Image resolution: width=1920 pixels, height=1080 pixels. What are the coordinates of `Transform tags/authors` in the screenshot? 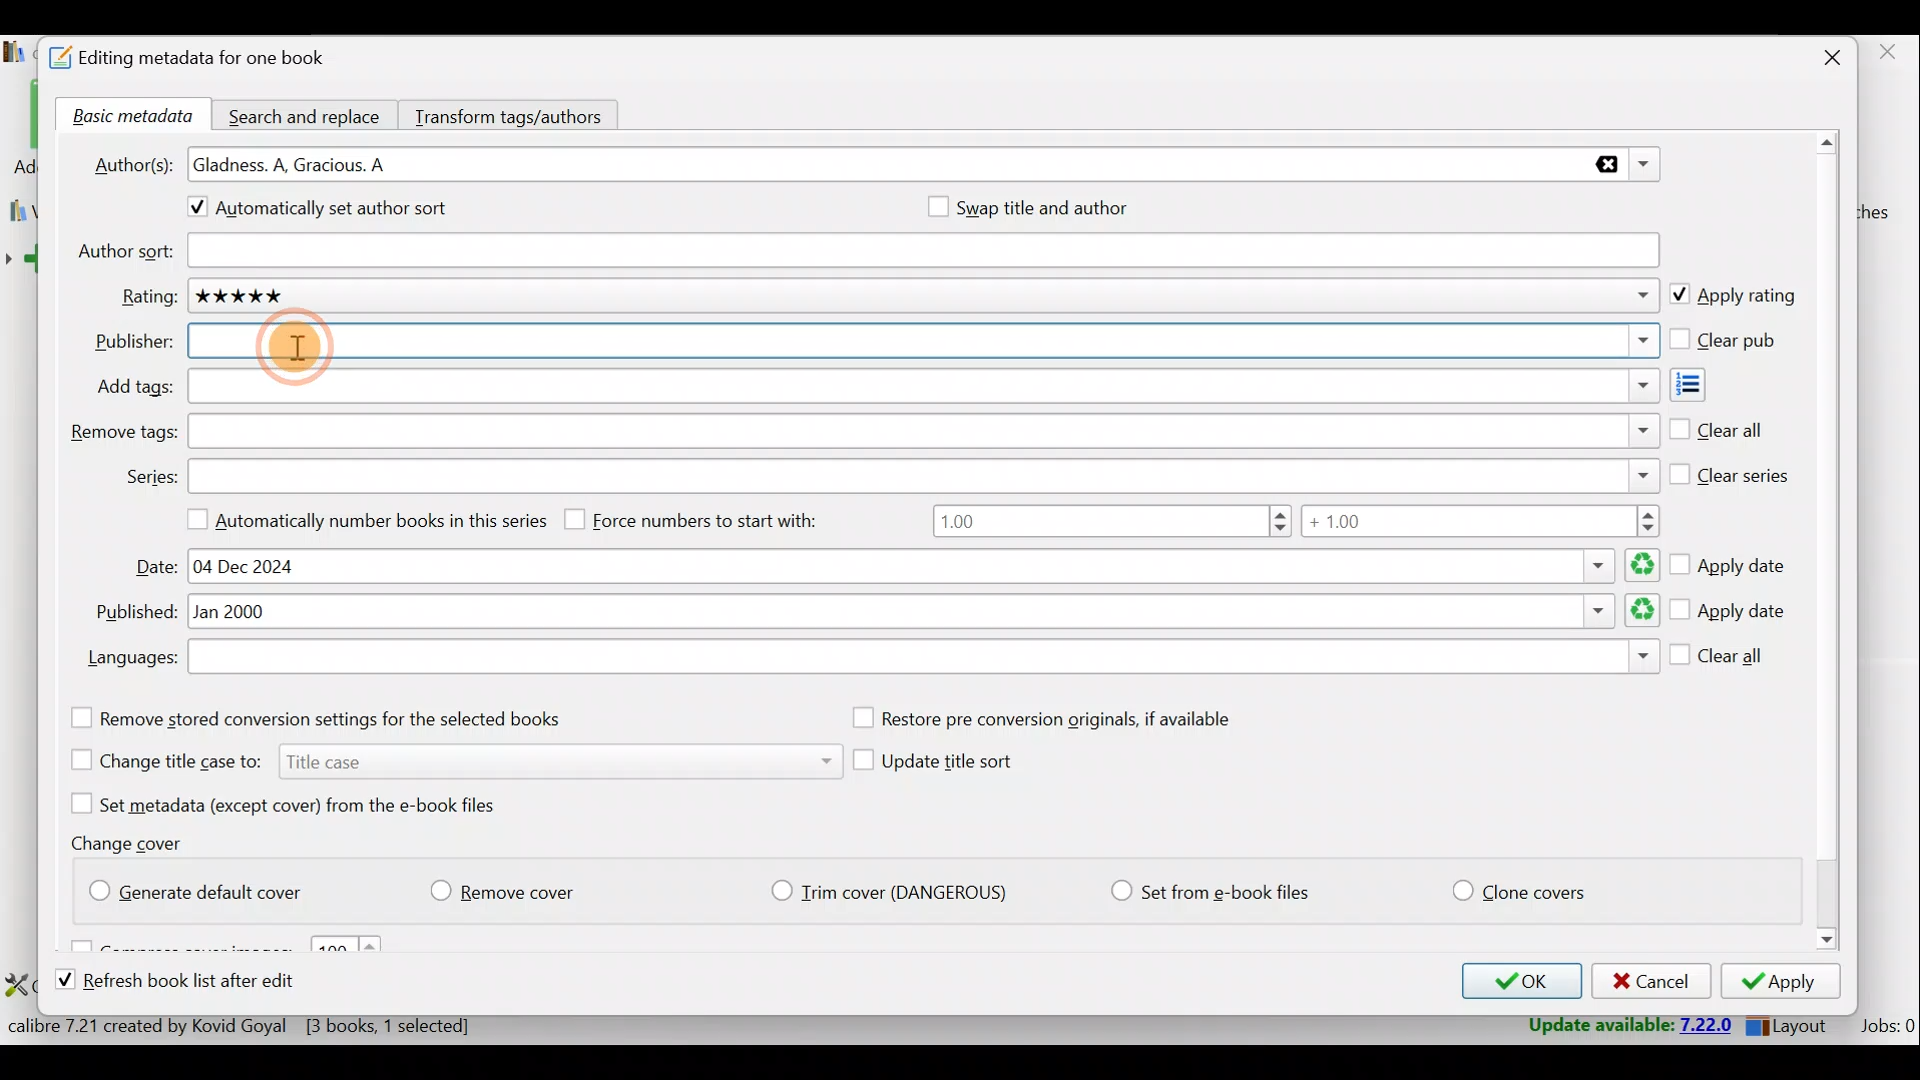 It's located at (517, 114).